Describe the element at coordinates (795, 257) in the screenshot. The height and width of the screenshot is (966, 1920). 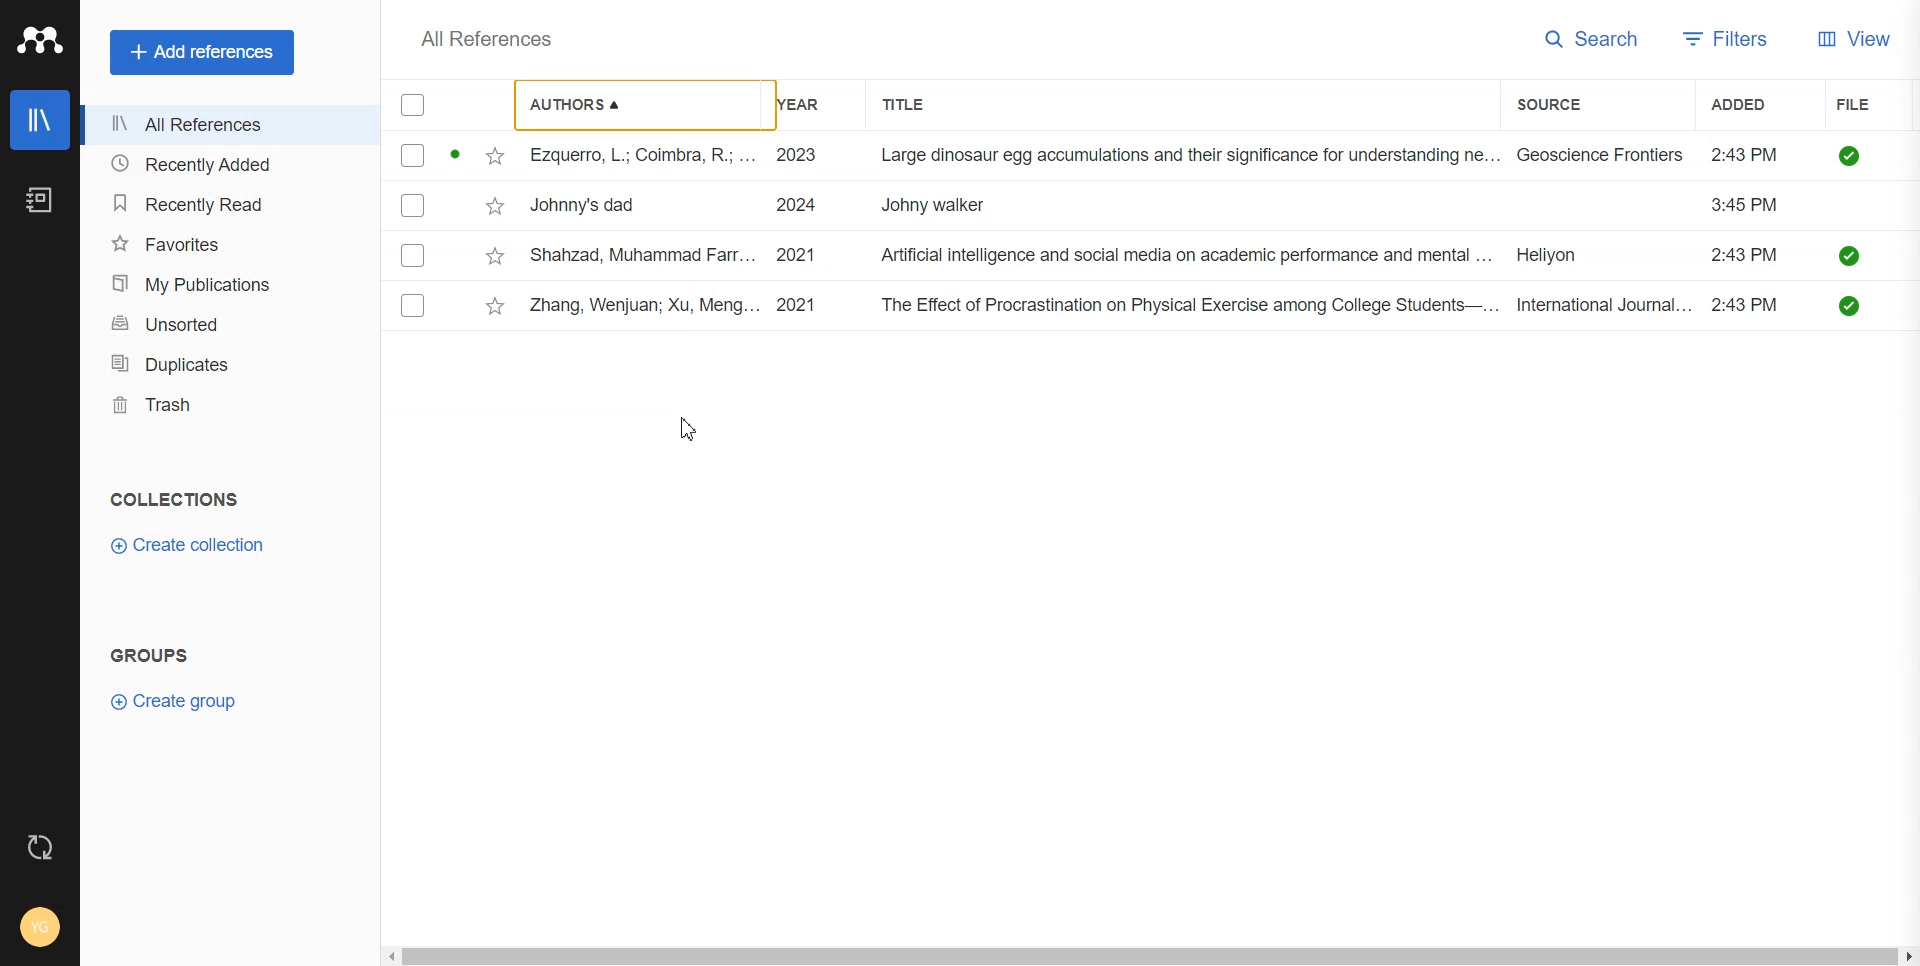
I see `2021` at that location.